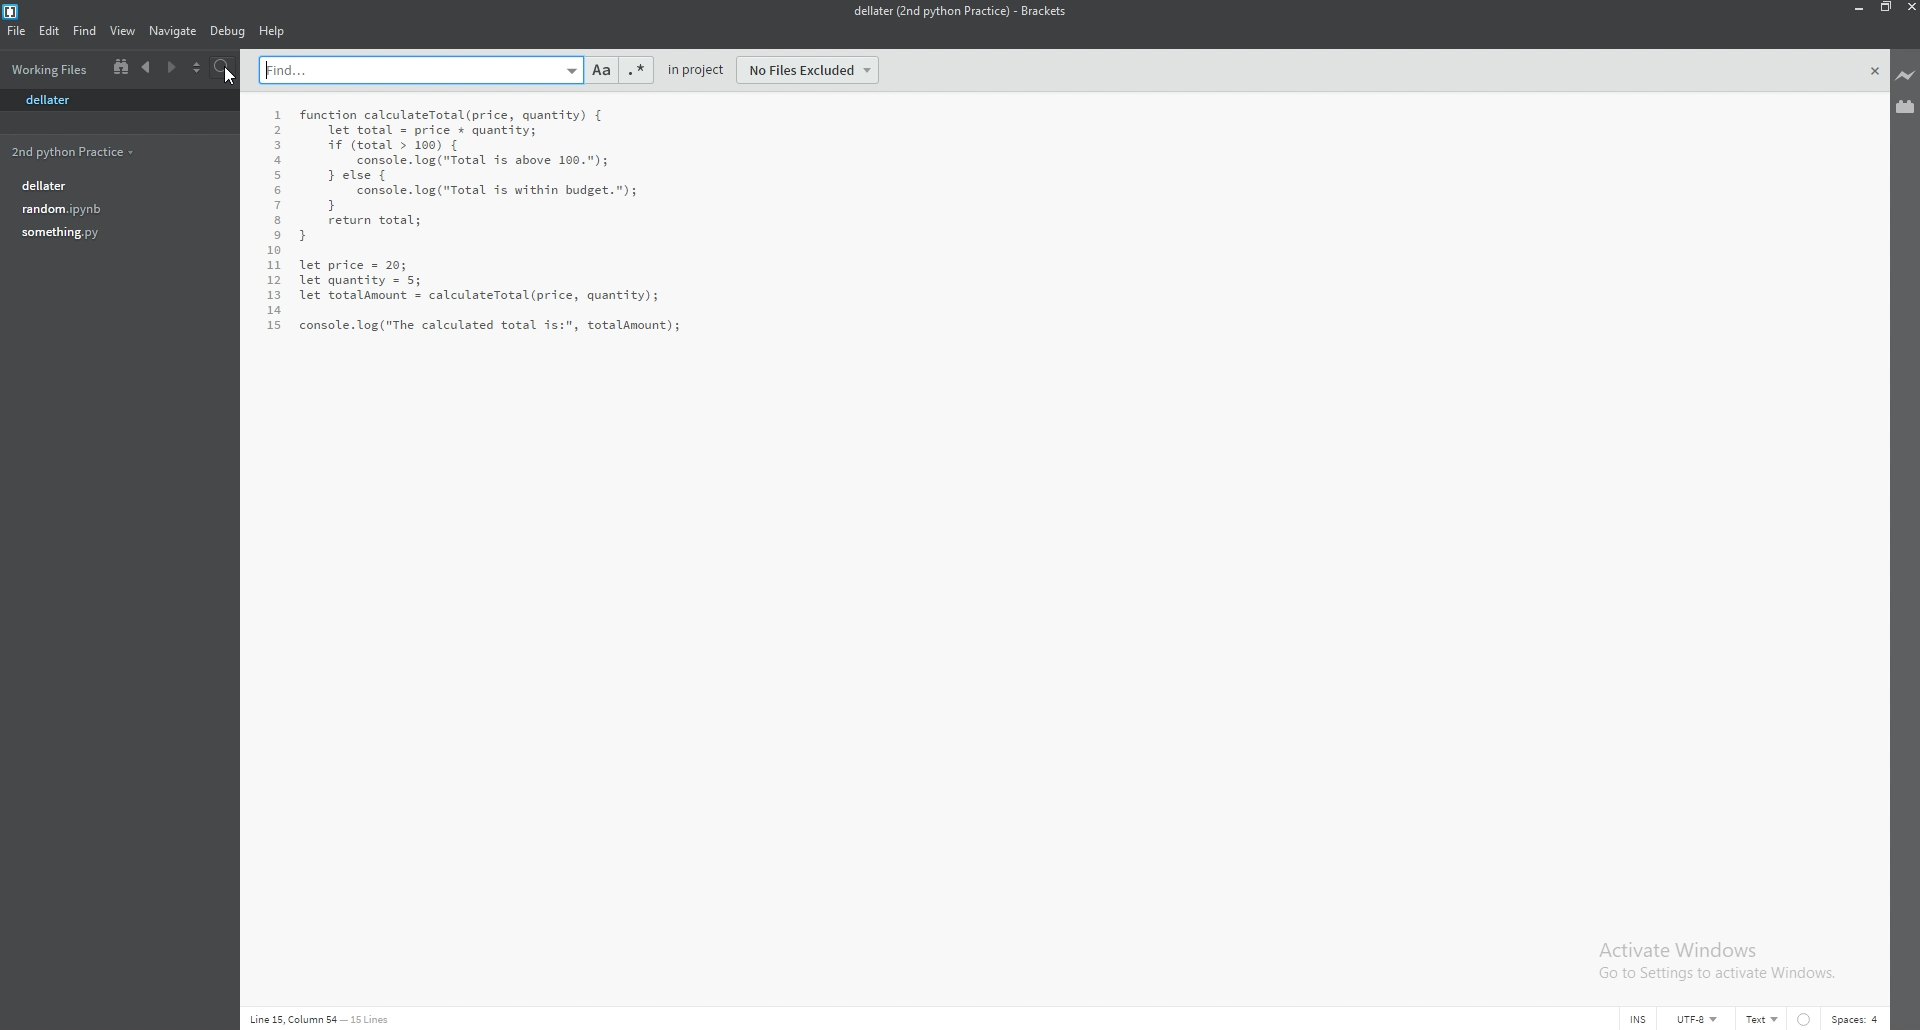 This screenshot has width=1920, height=1030. What do you see at coordinates (274, 310) in the screenshot?
I see `14` at bounding box center [274, 310].